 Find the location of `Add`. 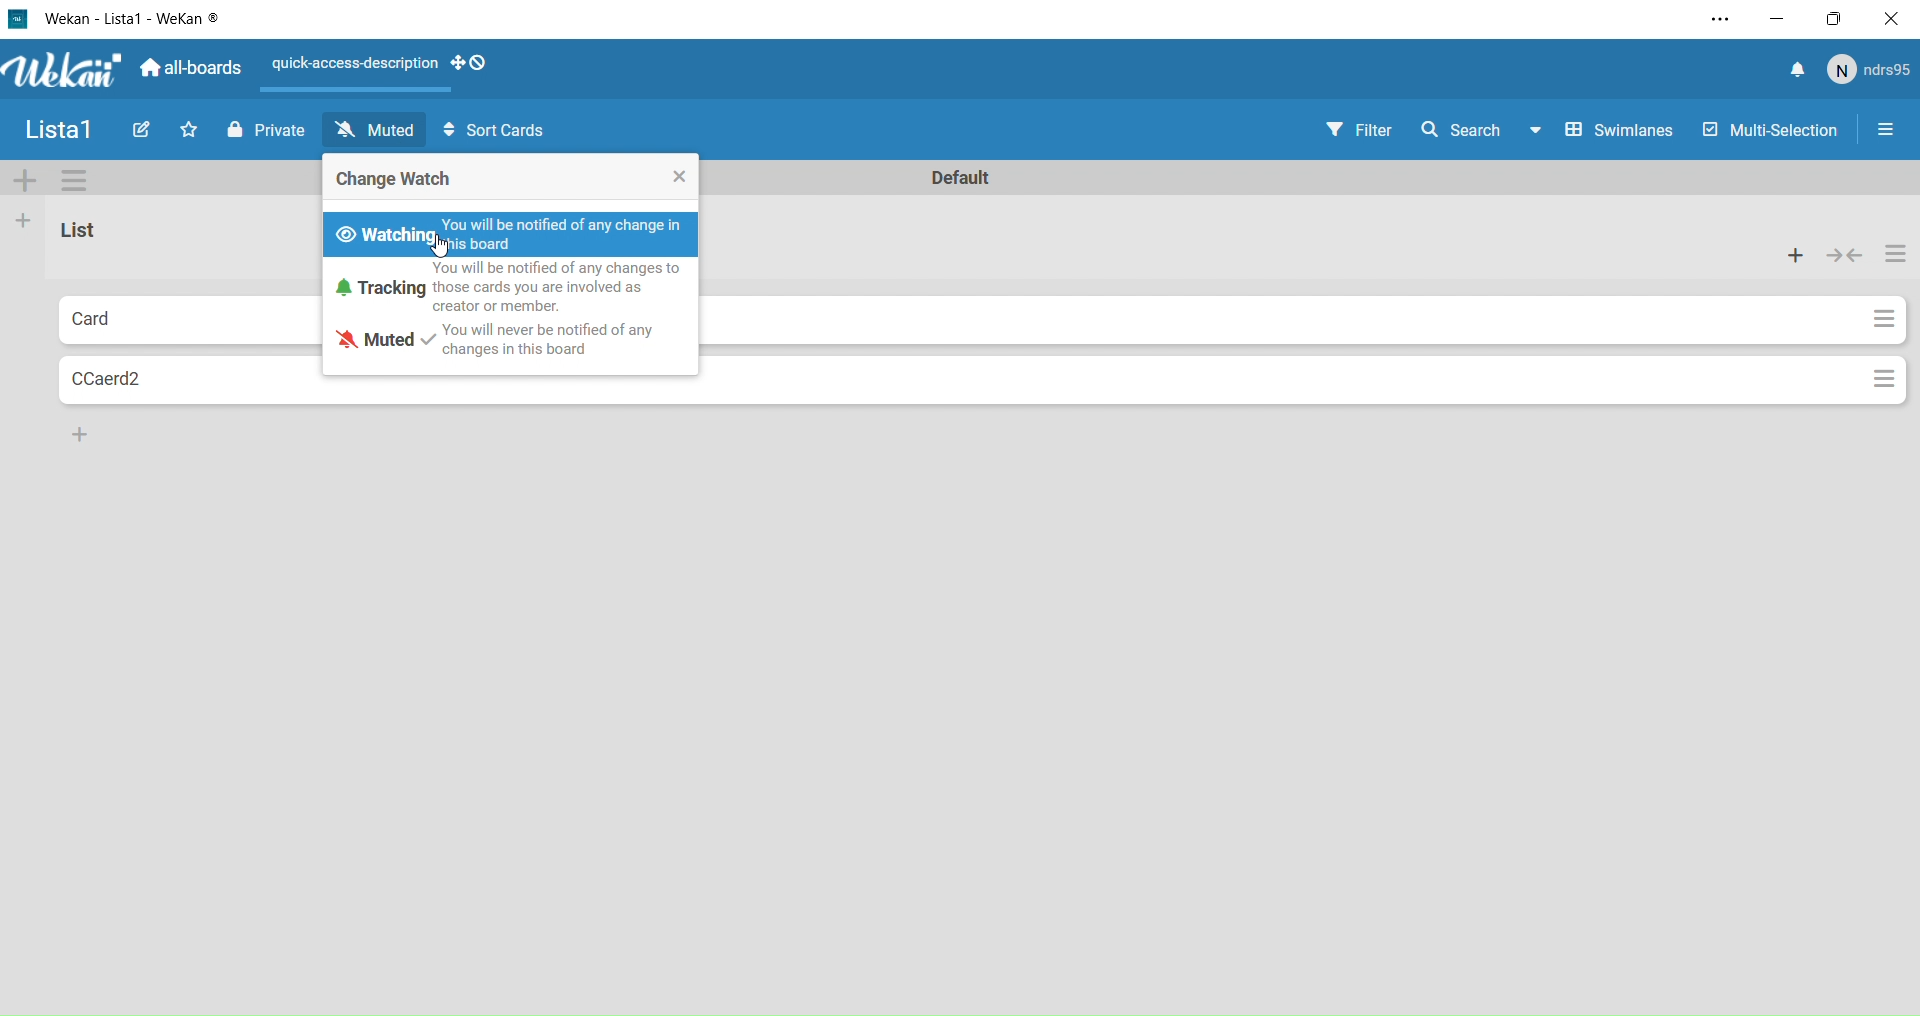

Add is located at coordinates (1796, 255).